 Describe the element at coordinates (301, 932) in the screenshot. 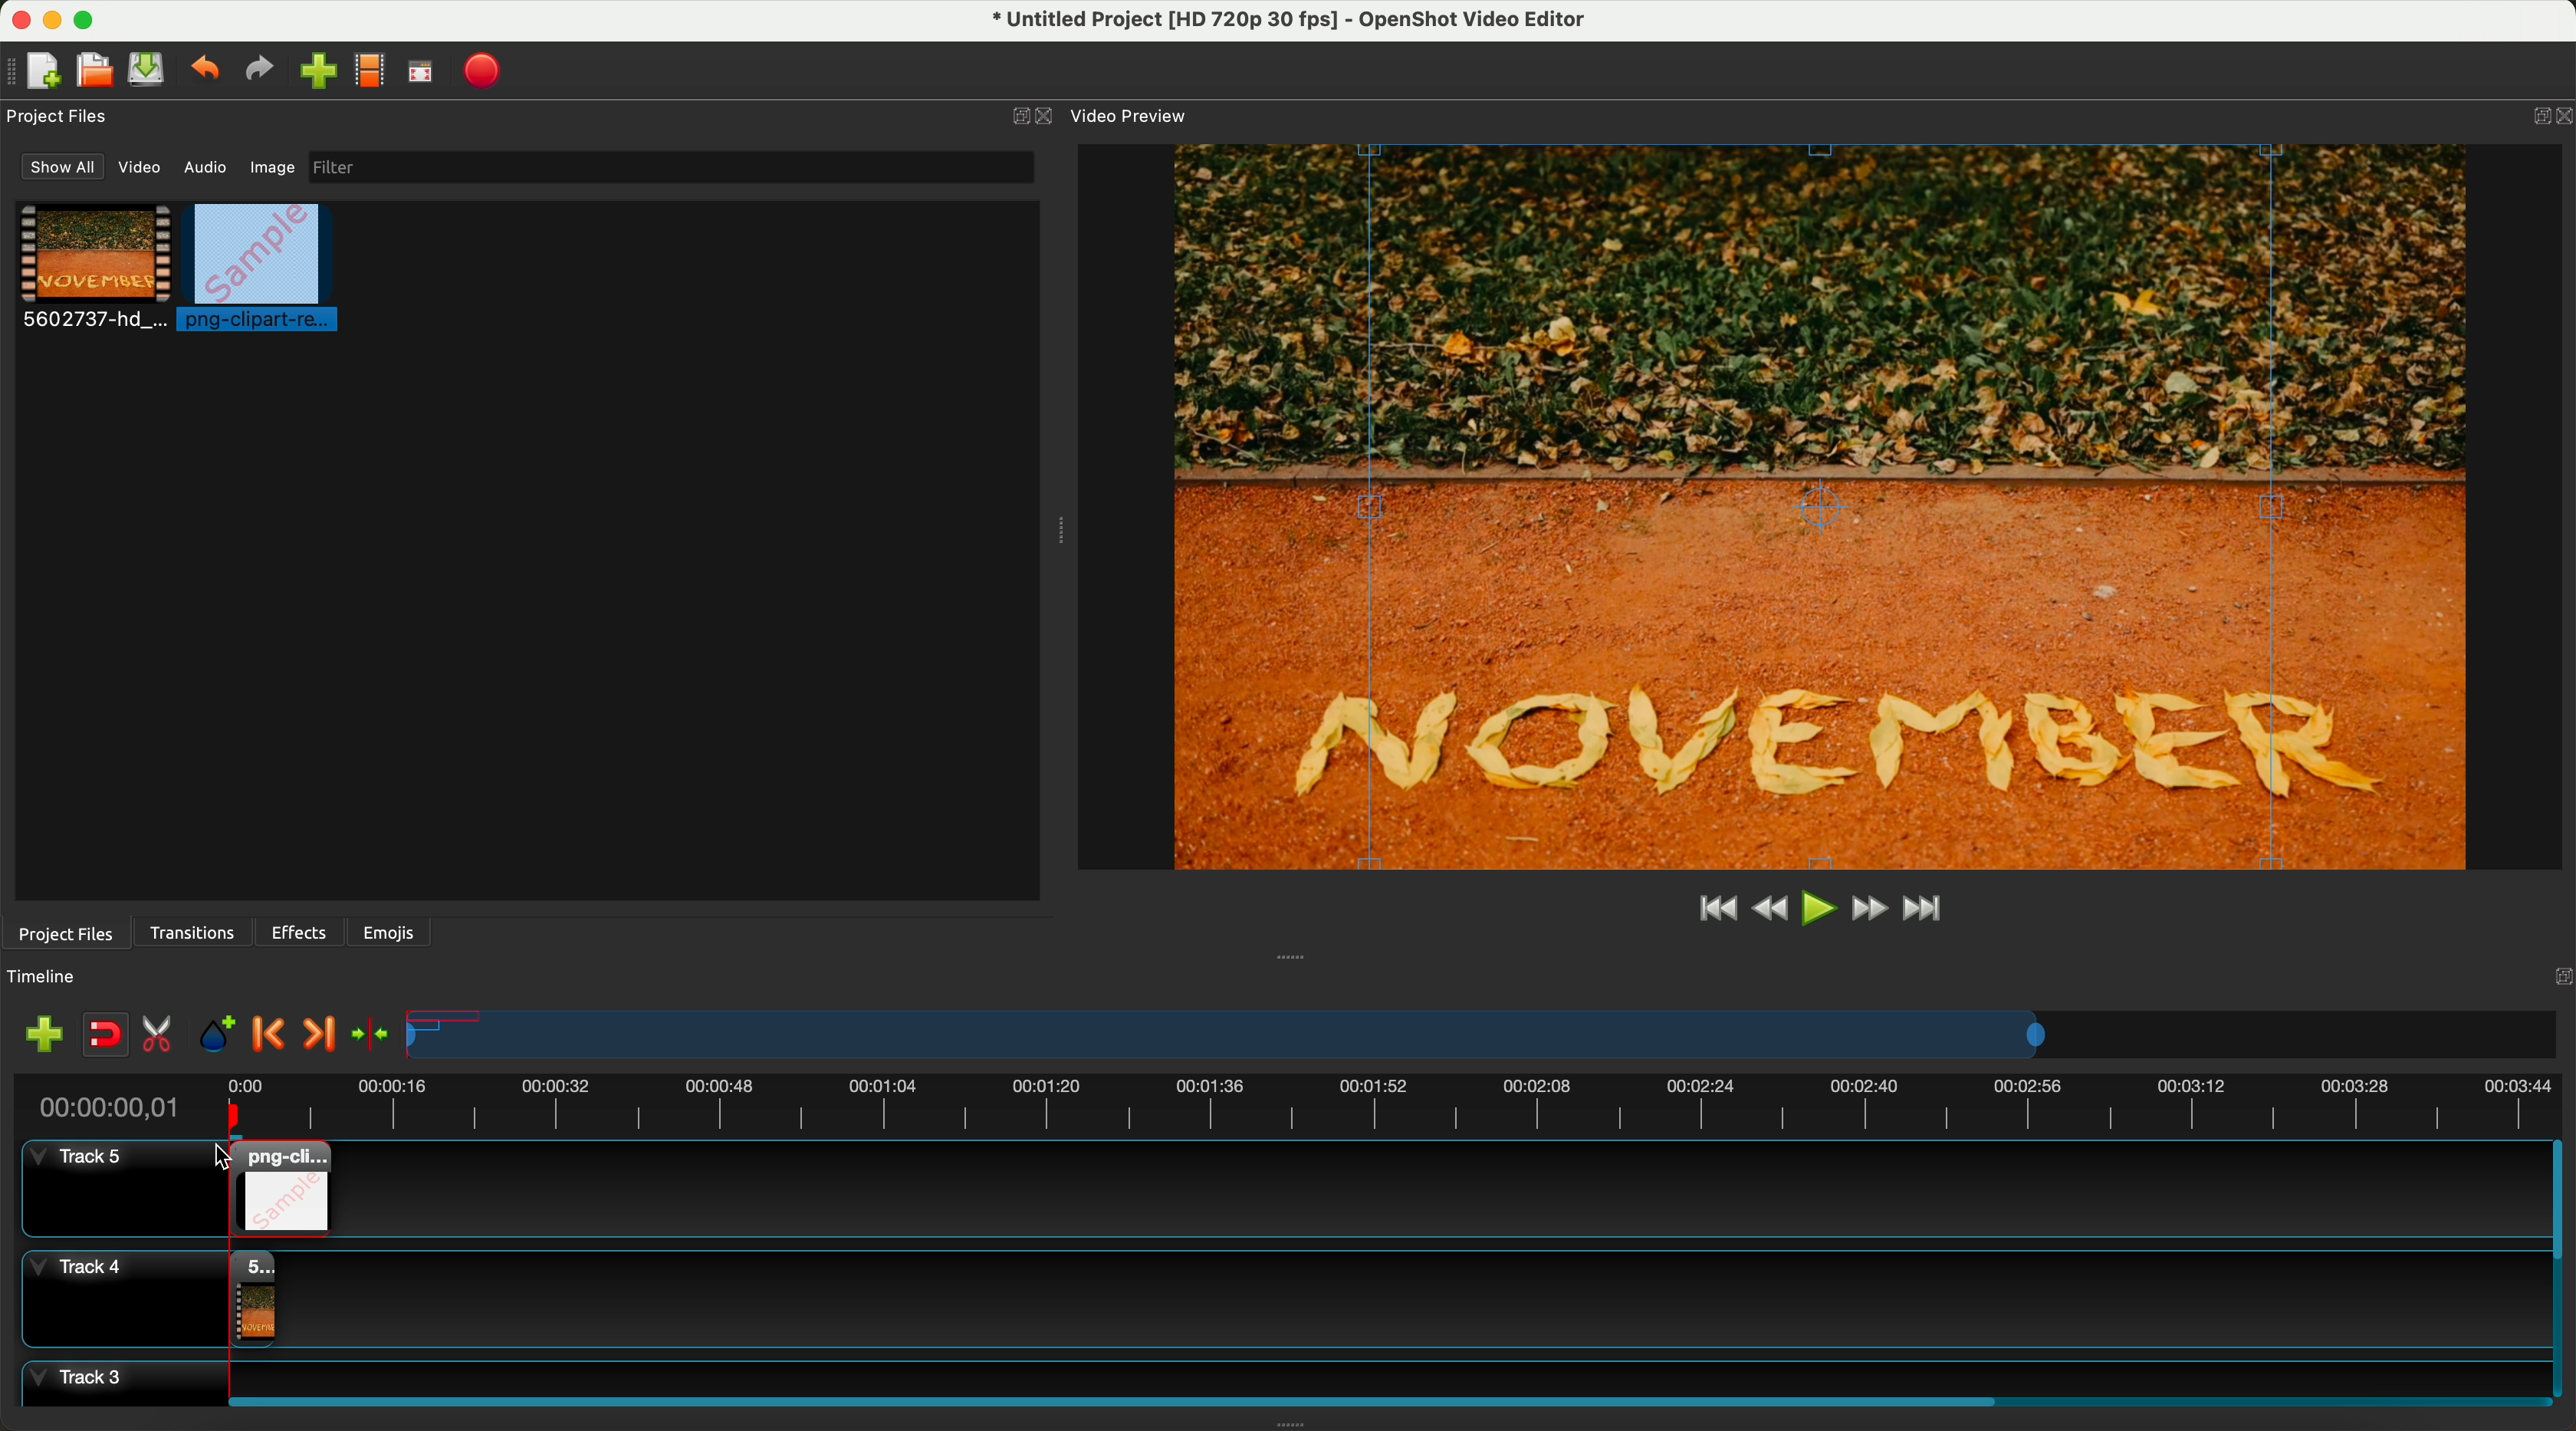

I see `effects` at that location.